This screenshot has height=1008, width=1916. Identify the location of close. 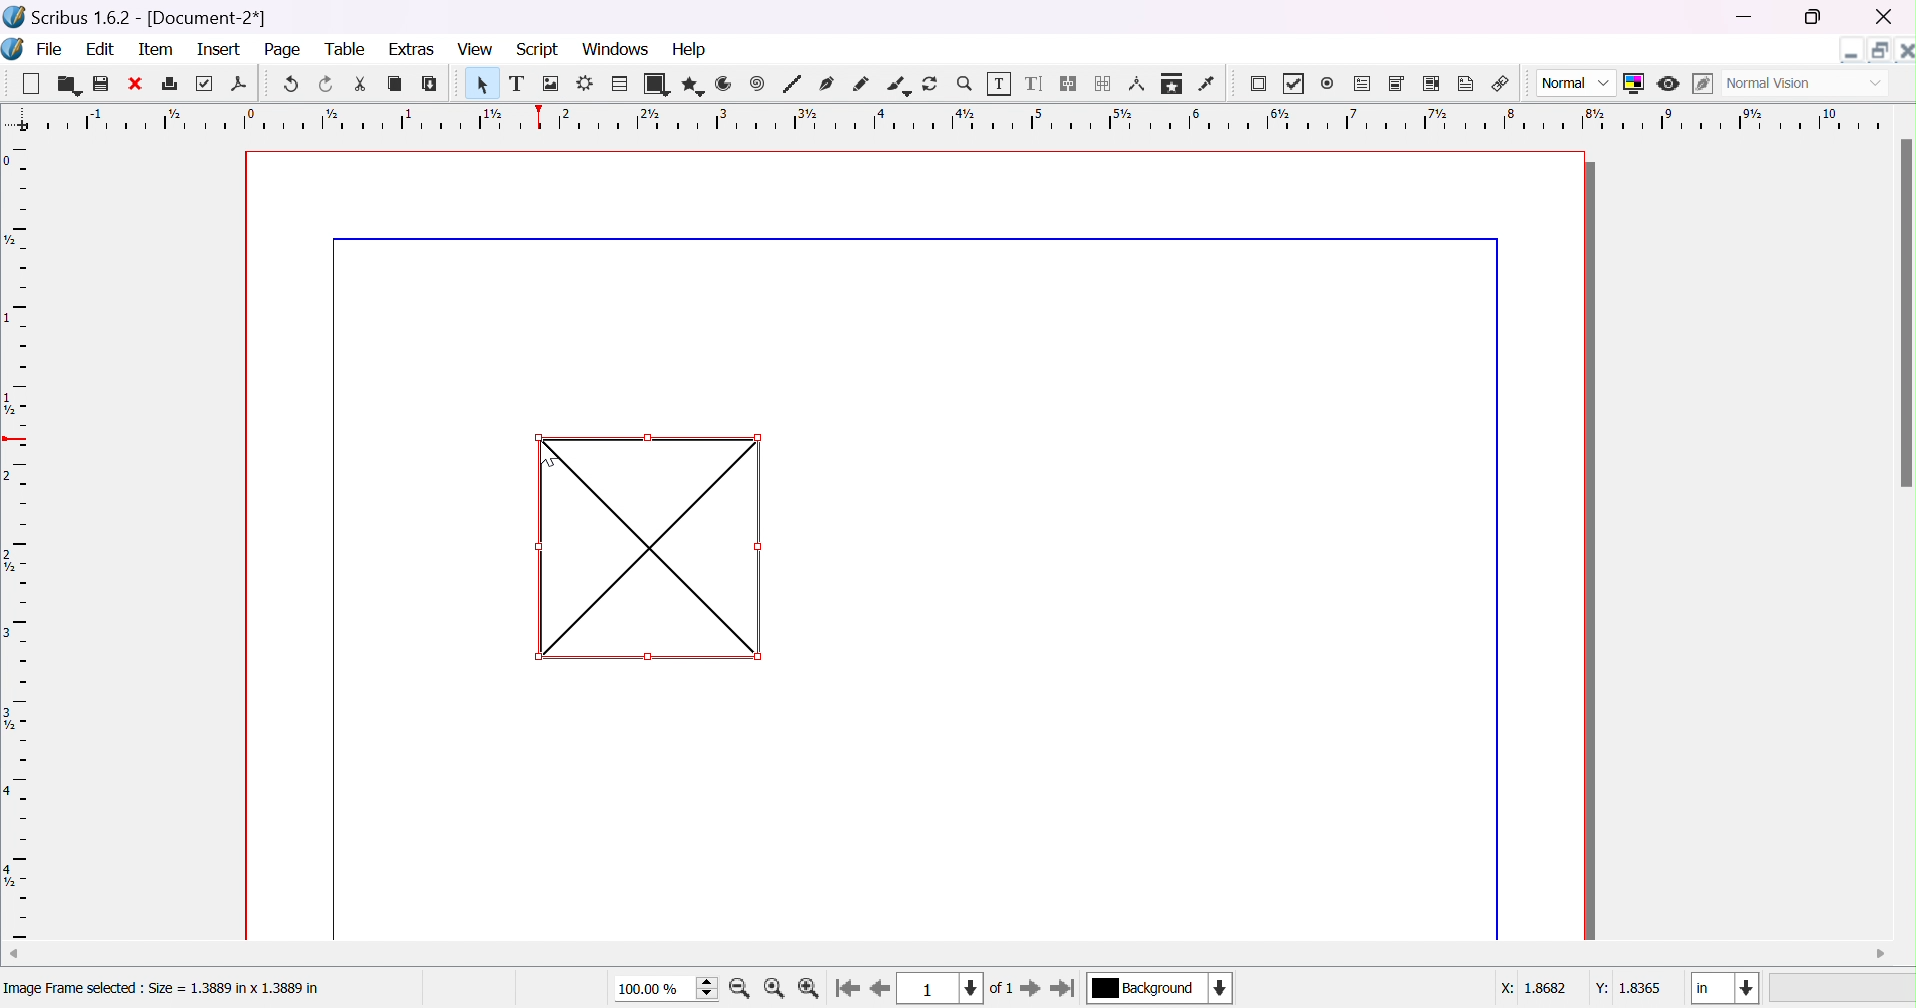
(133, 84).